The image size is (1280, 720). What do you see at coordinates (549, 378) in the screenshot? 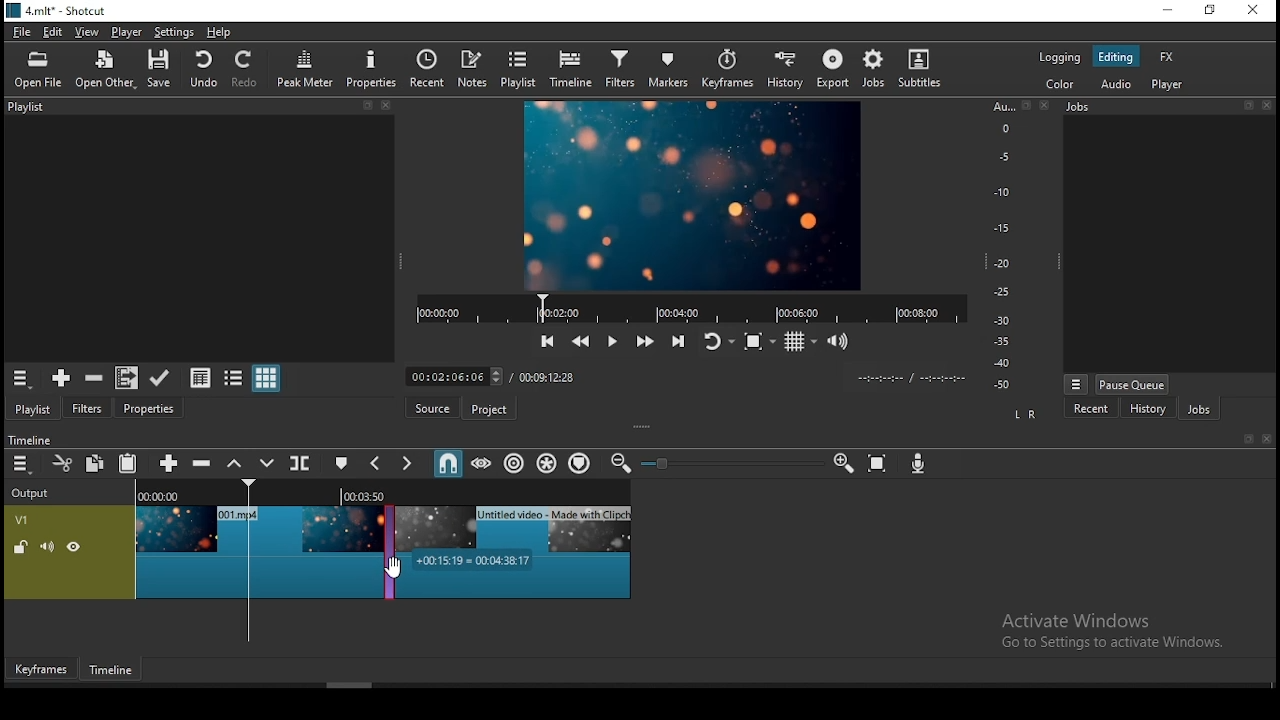
I see `total time` at bounding box center [549, 378].